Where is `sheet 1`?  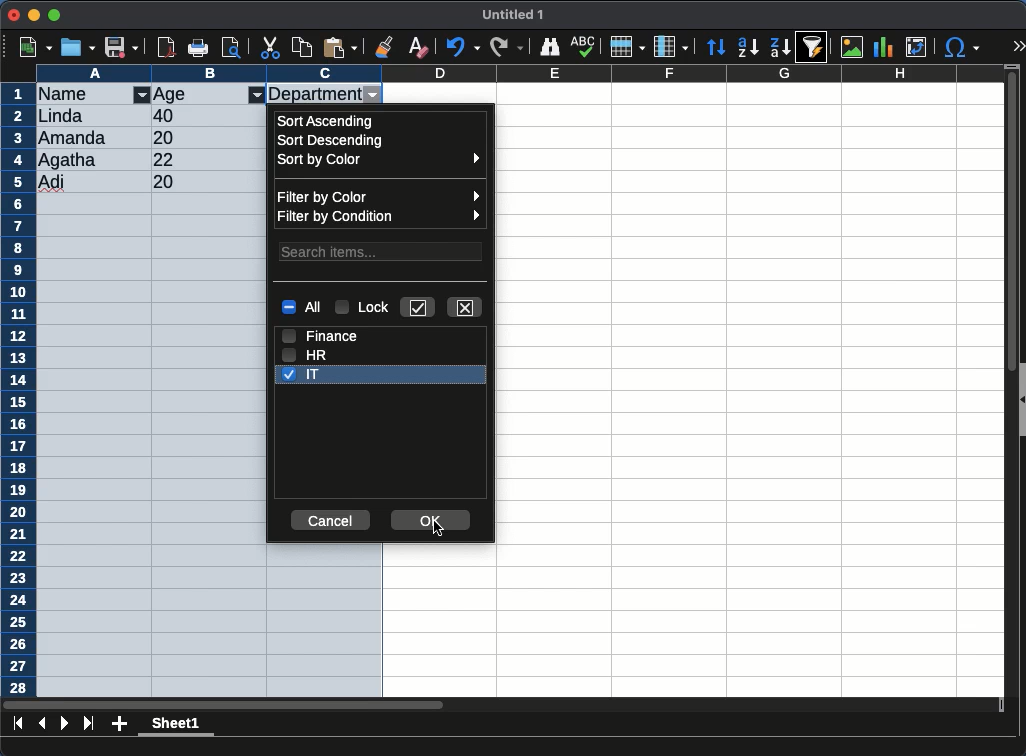
sheet 1 is located at coordinates (177, 726).